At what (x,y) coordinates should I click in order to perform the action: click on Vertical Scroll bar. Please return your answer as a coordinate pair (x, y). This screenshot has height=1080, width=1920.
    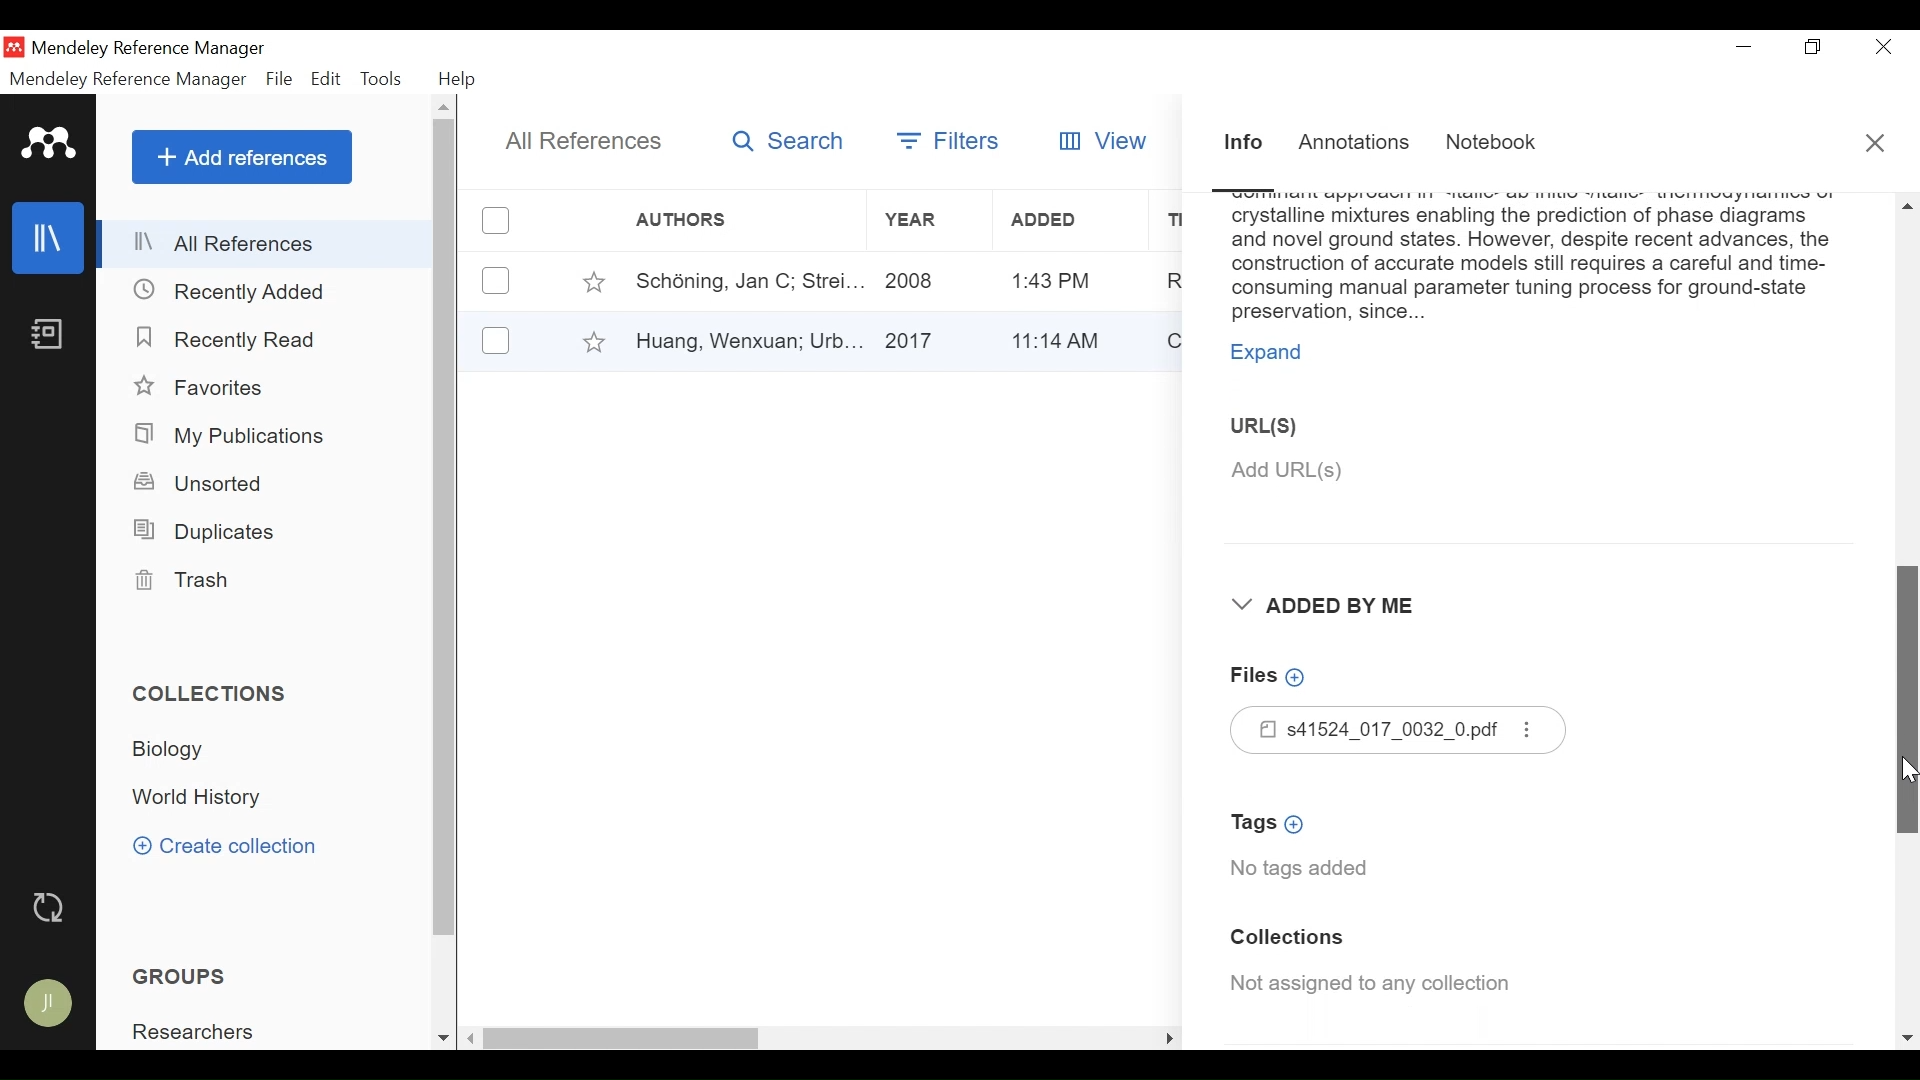
    Looking at the image, I should click on (446, 528).